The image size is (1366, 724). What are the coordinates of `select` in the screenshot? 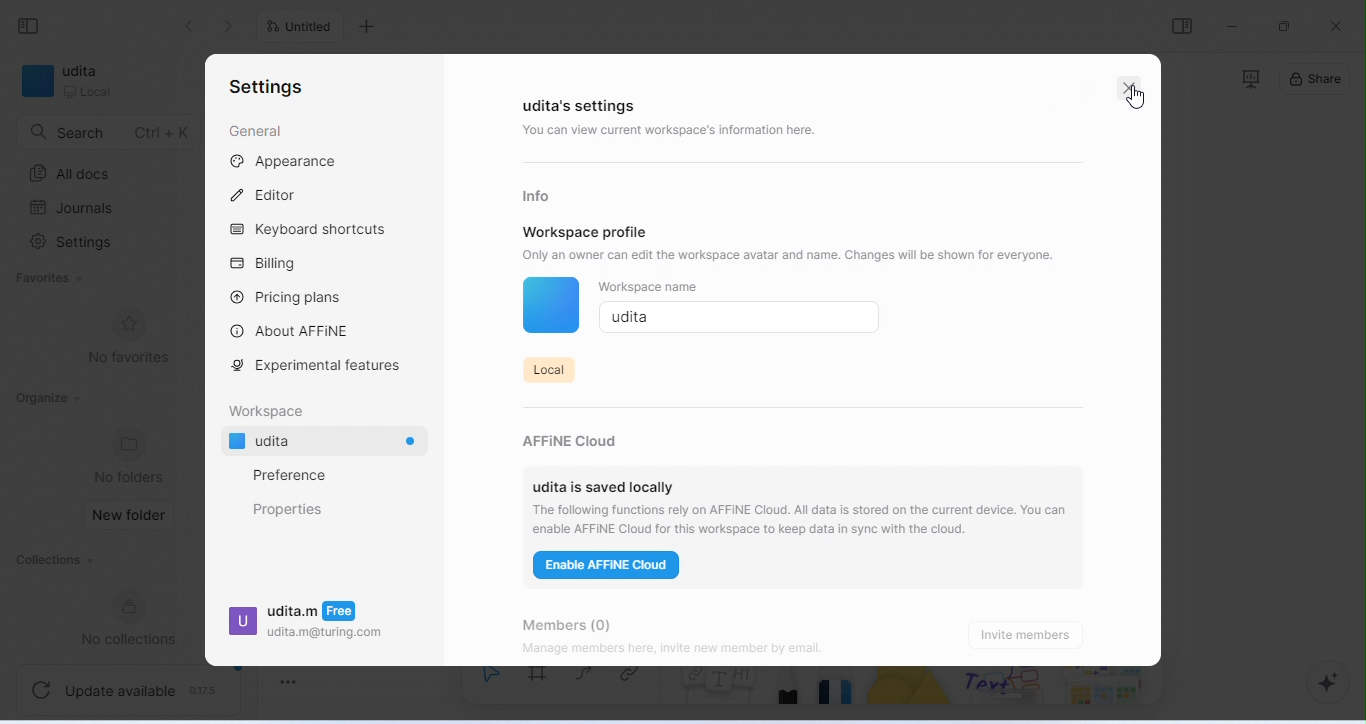 It's located at (490, 686).